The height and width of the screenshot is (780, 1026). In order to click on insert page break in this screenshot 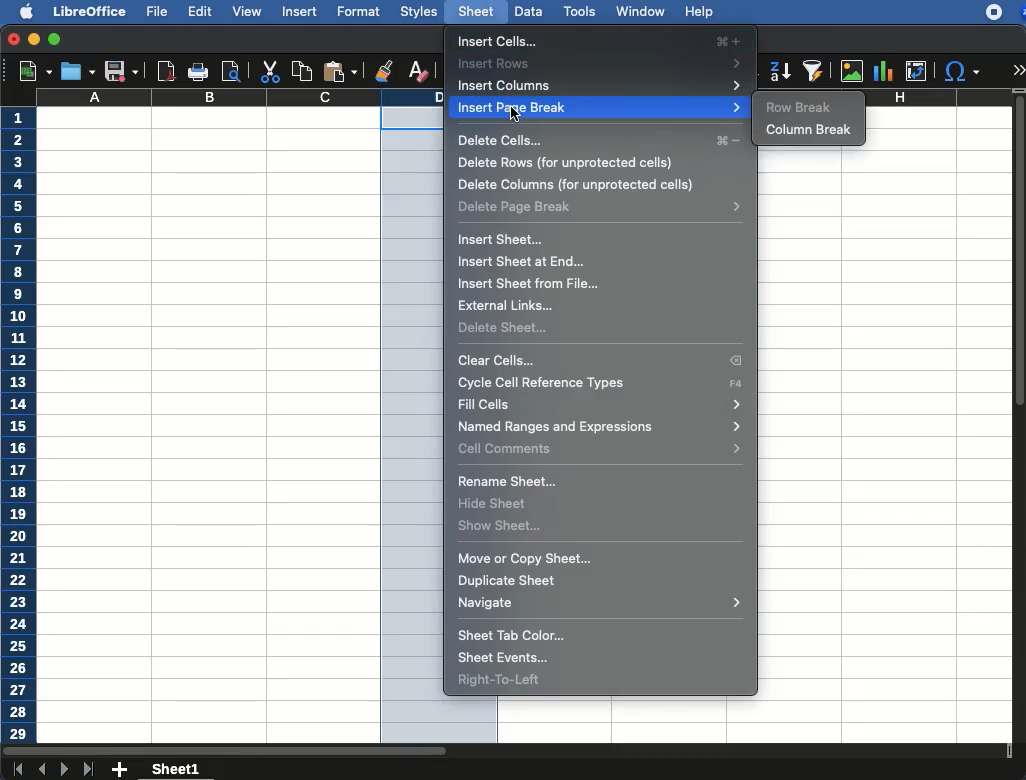, I will do `click(598, 109)`.